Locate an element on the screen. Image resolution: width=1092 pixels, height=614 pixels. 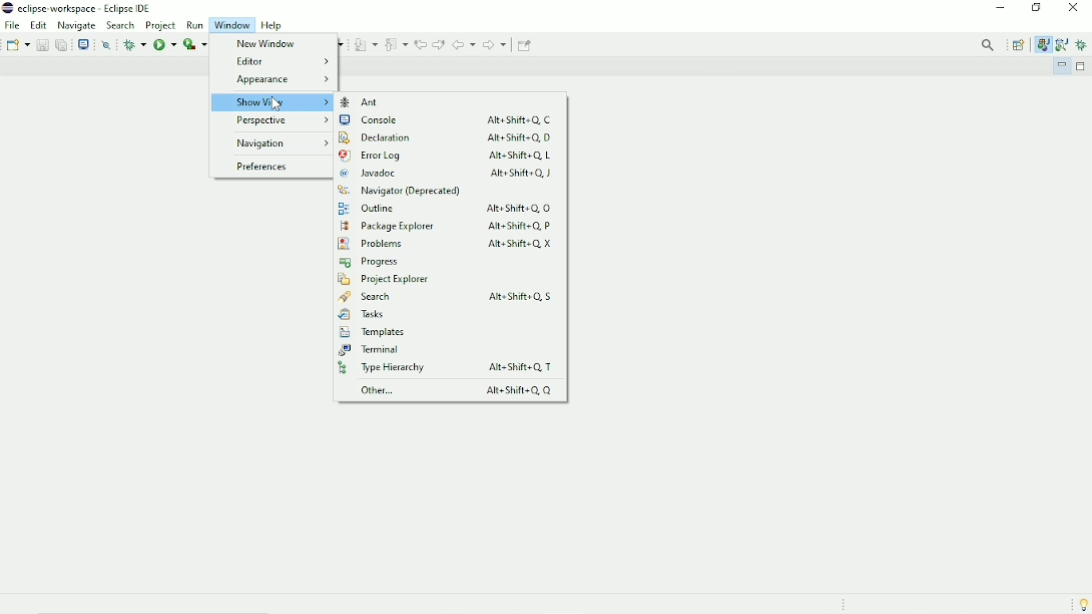
Tip  is located at coordinates (1081, 603).